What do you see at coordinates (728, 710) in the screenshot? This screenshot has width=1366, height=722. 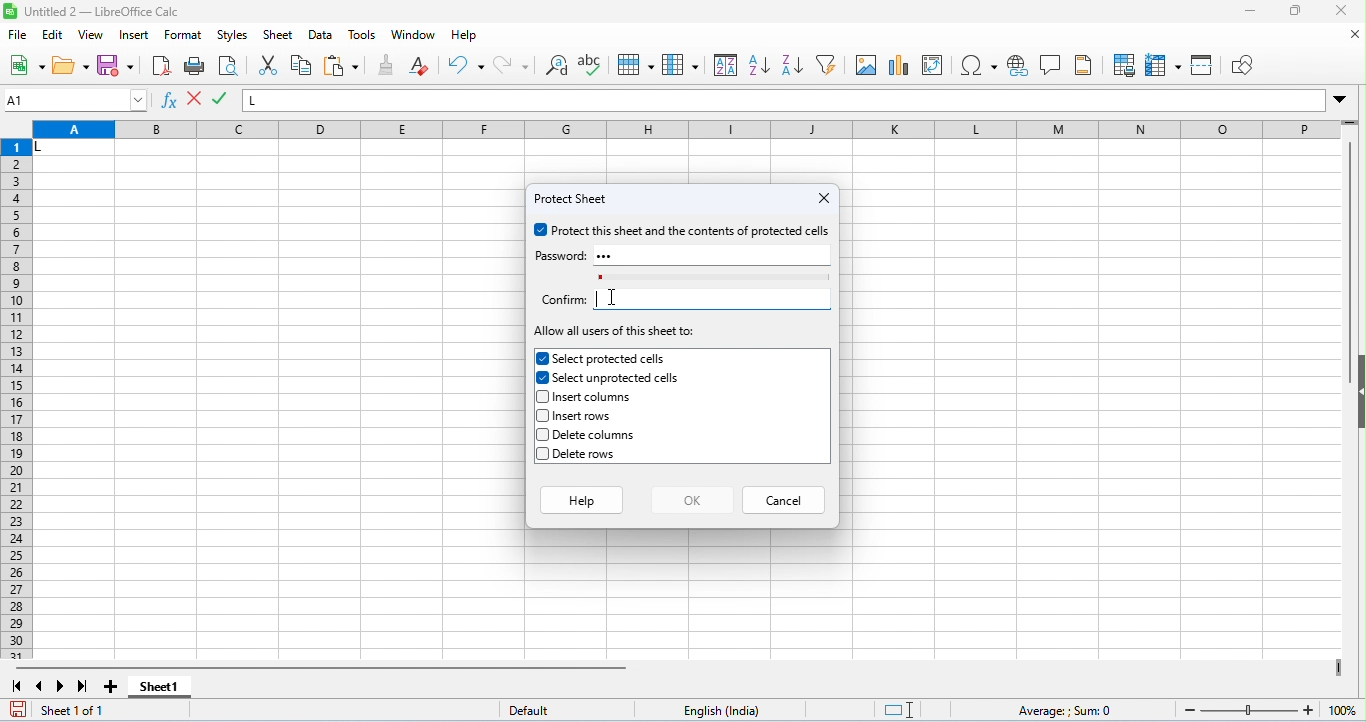 I see `language` at bounding box center [728, 710].